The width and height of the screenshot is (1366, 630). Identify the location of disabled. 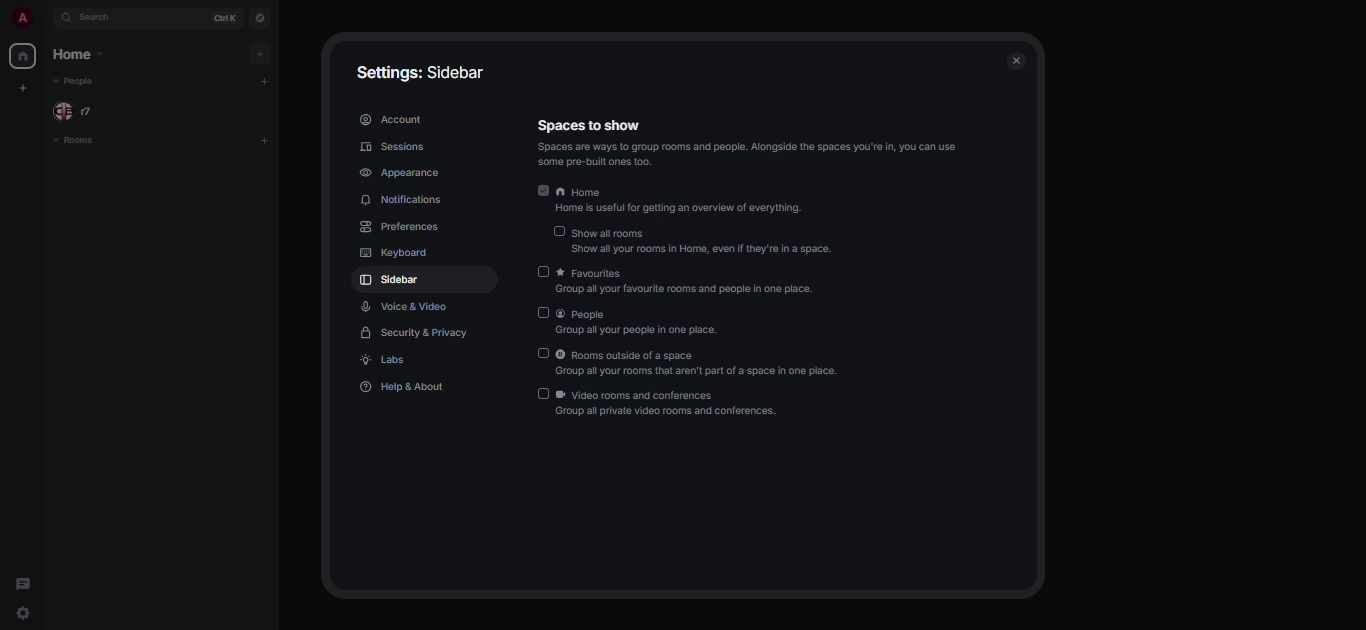
(543, 354).